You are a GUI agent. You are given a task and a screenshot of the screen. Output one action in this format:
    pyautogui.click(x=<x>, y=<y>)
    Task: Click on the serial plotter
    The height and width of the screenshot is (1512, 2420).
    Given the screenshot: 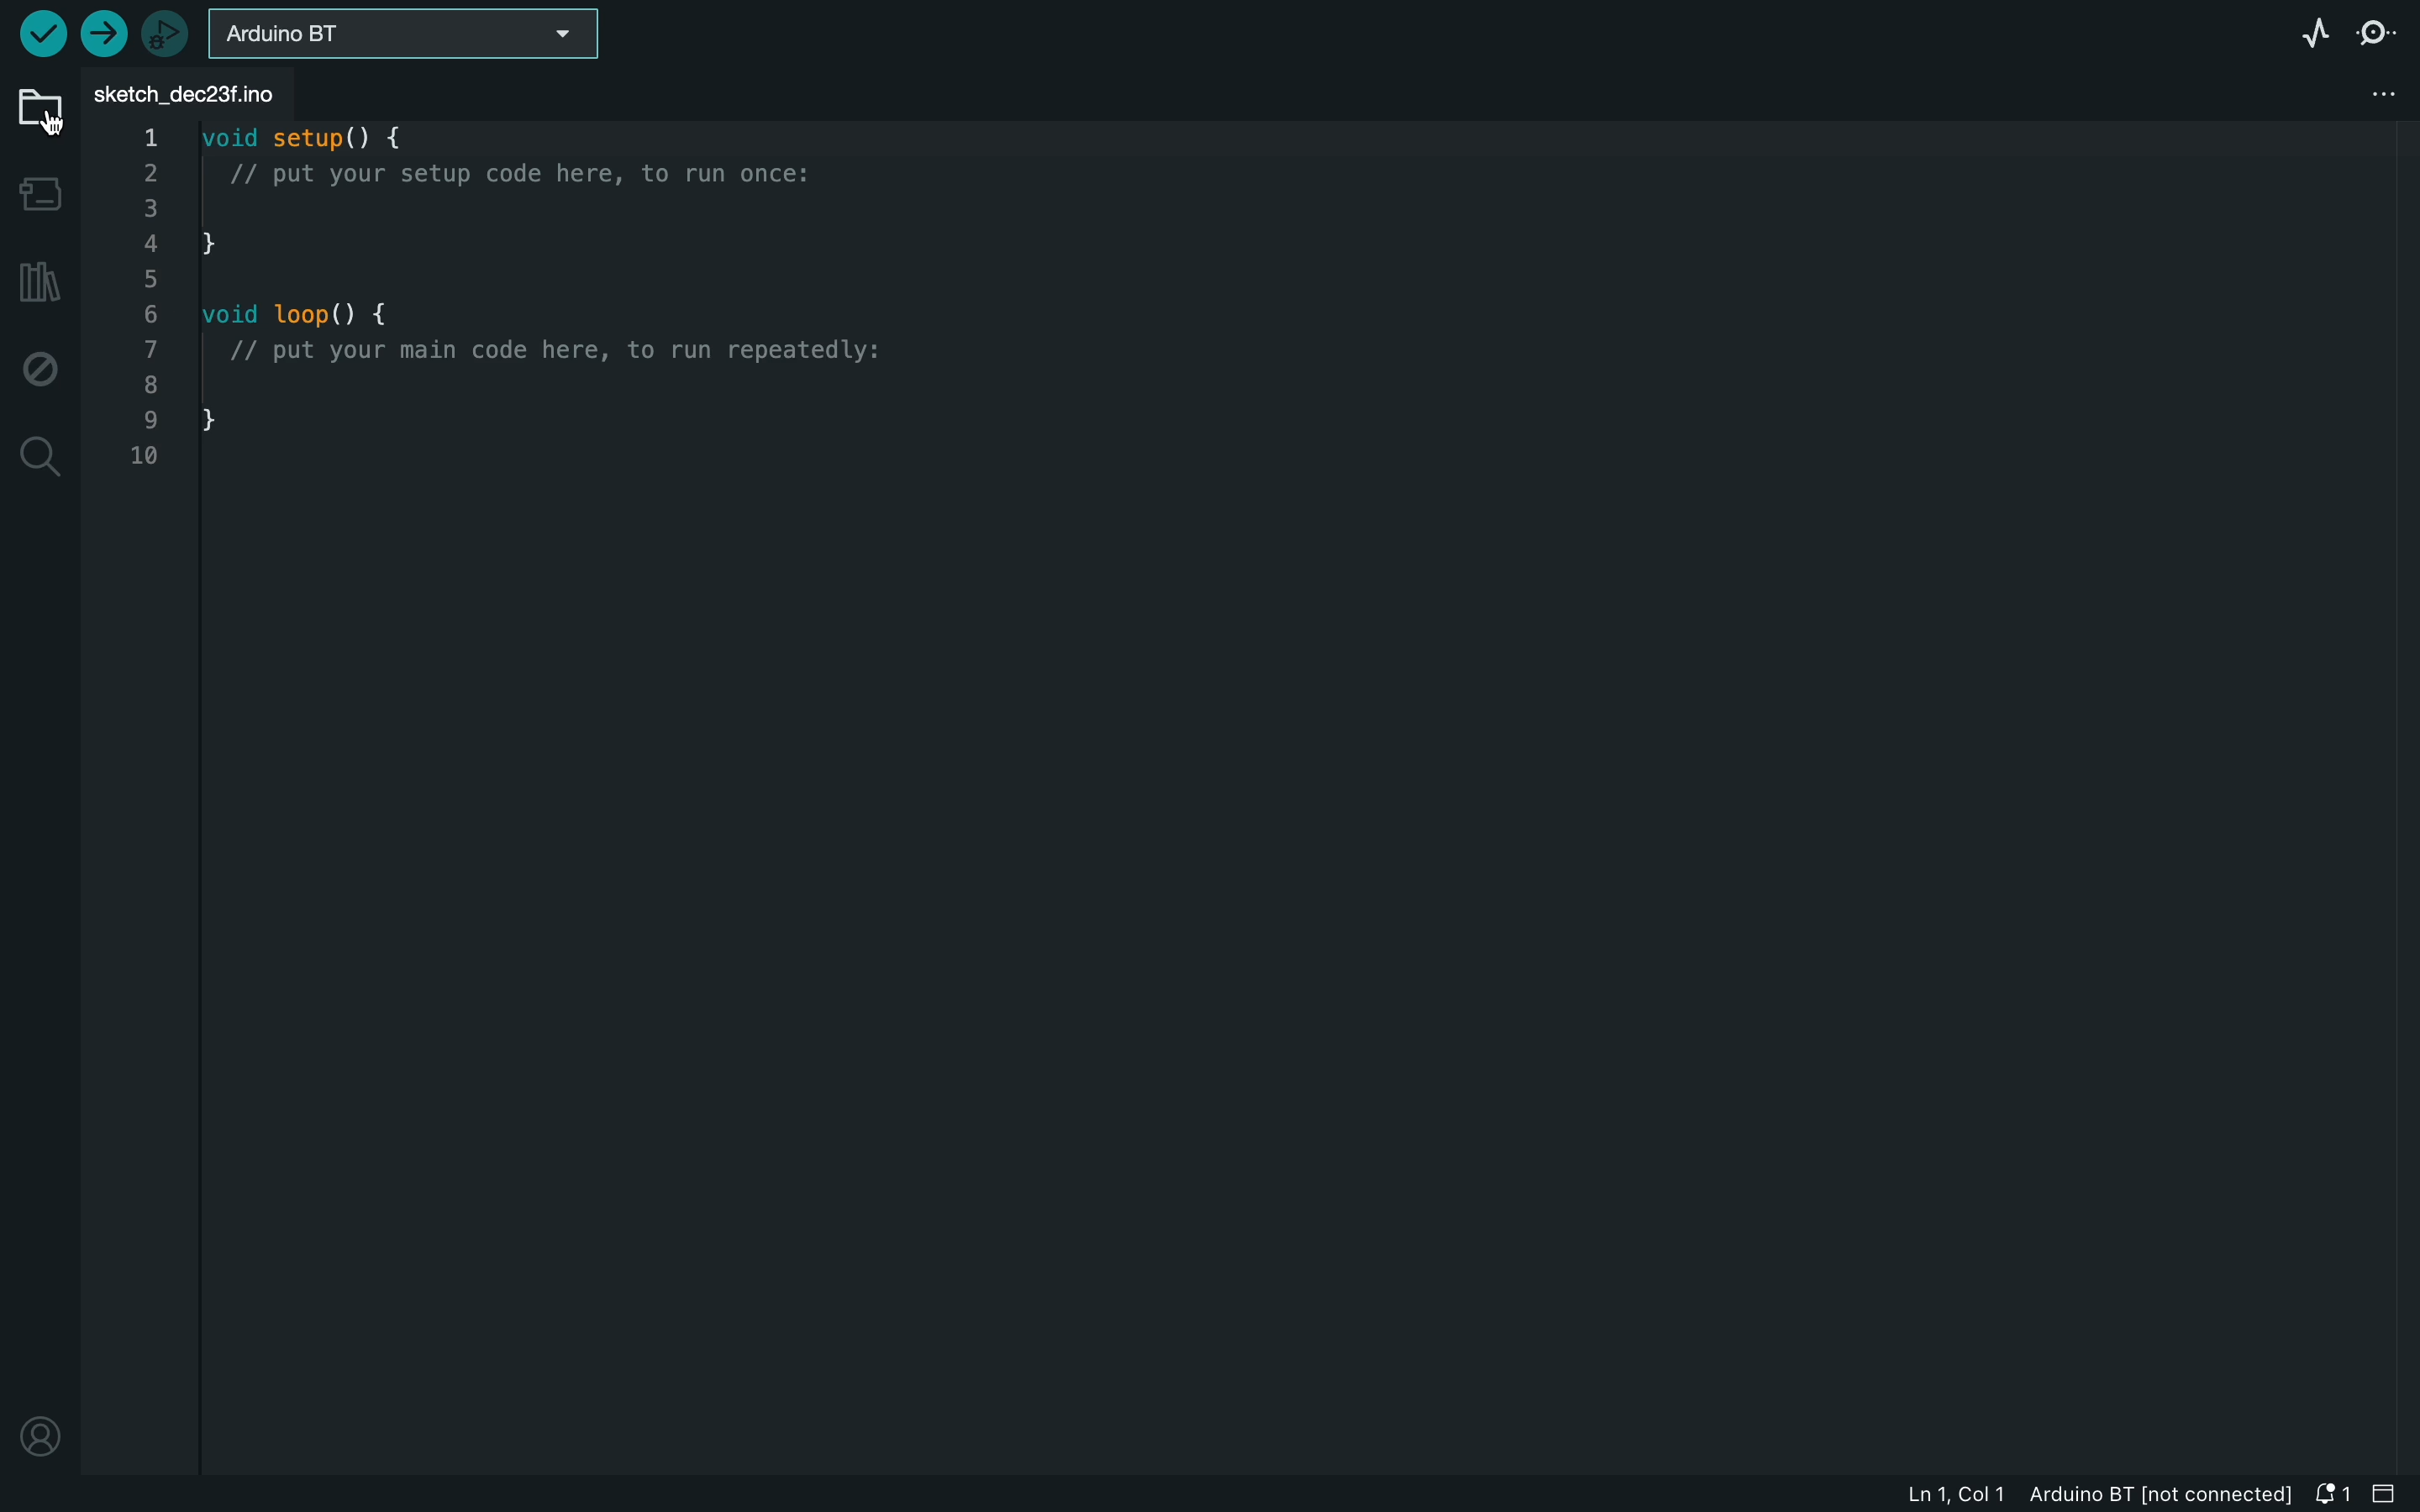 What is the action you would take?
    pyautogui.click(x=2309, y=28)
    